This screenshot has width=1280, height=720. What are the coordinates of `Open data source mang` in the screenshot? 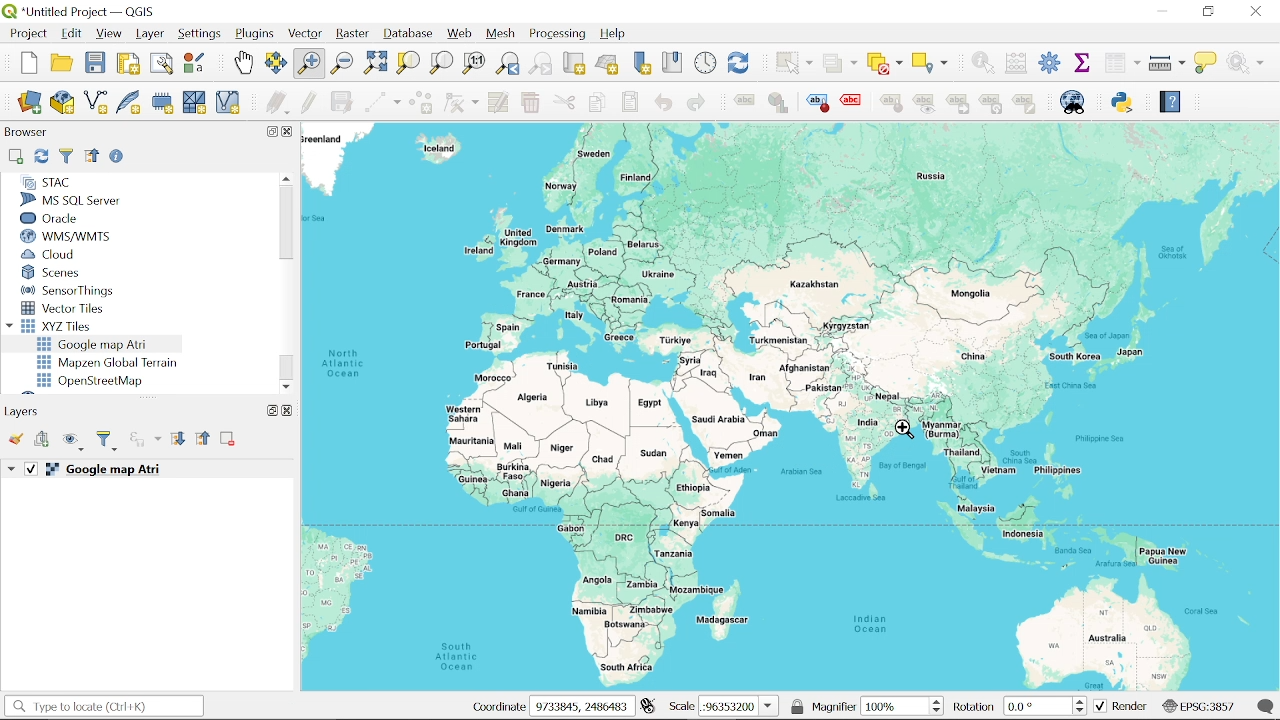 It's located at (30, 104).